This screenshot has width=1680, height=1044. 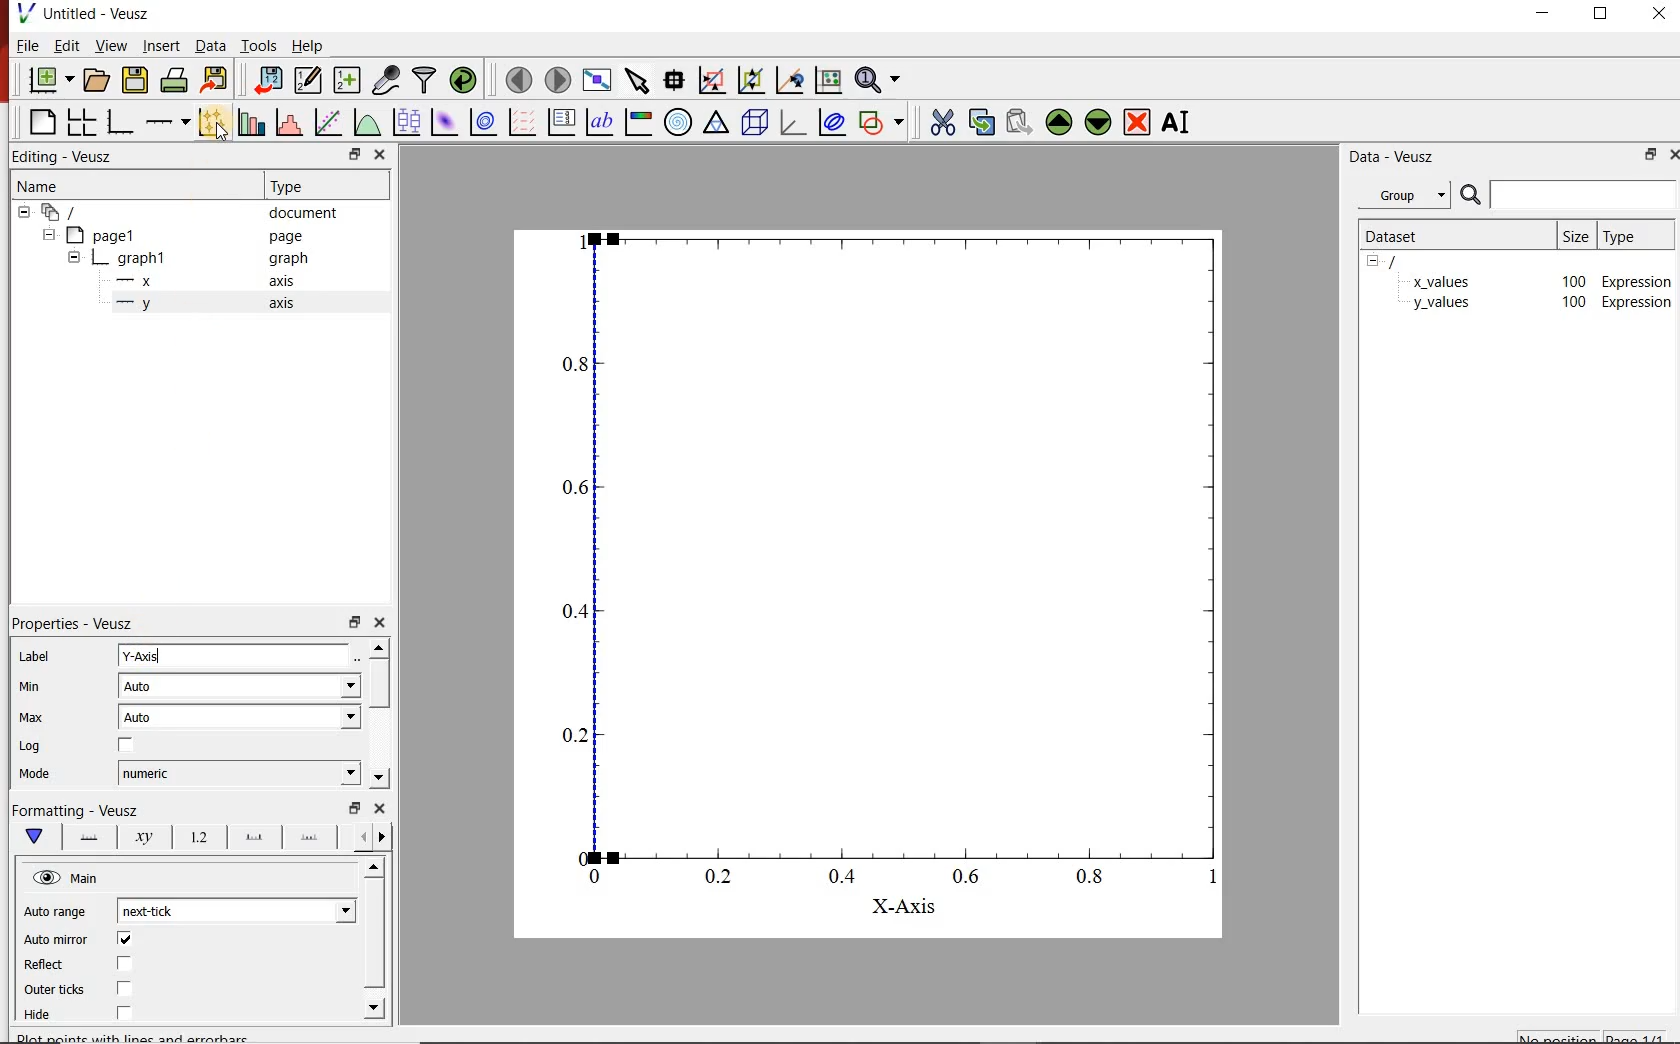 What do you see at coordinates (48, 234) in the screenshot?
I see `hide` at bounding box center [48, 234].